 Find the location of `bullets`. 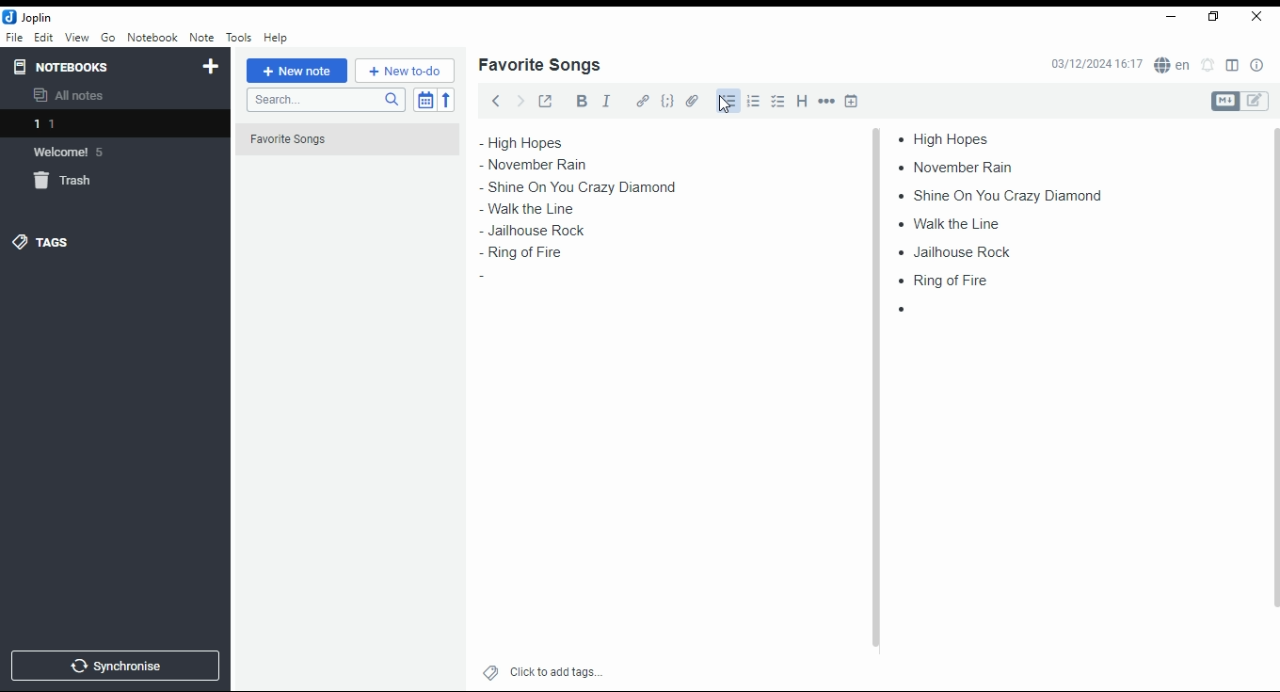

bullets is located at coordinates (726, 101).